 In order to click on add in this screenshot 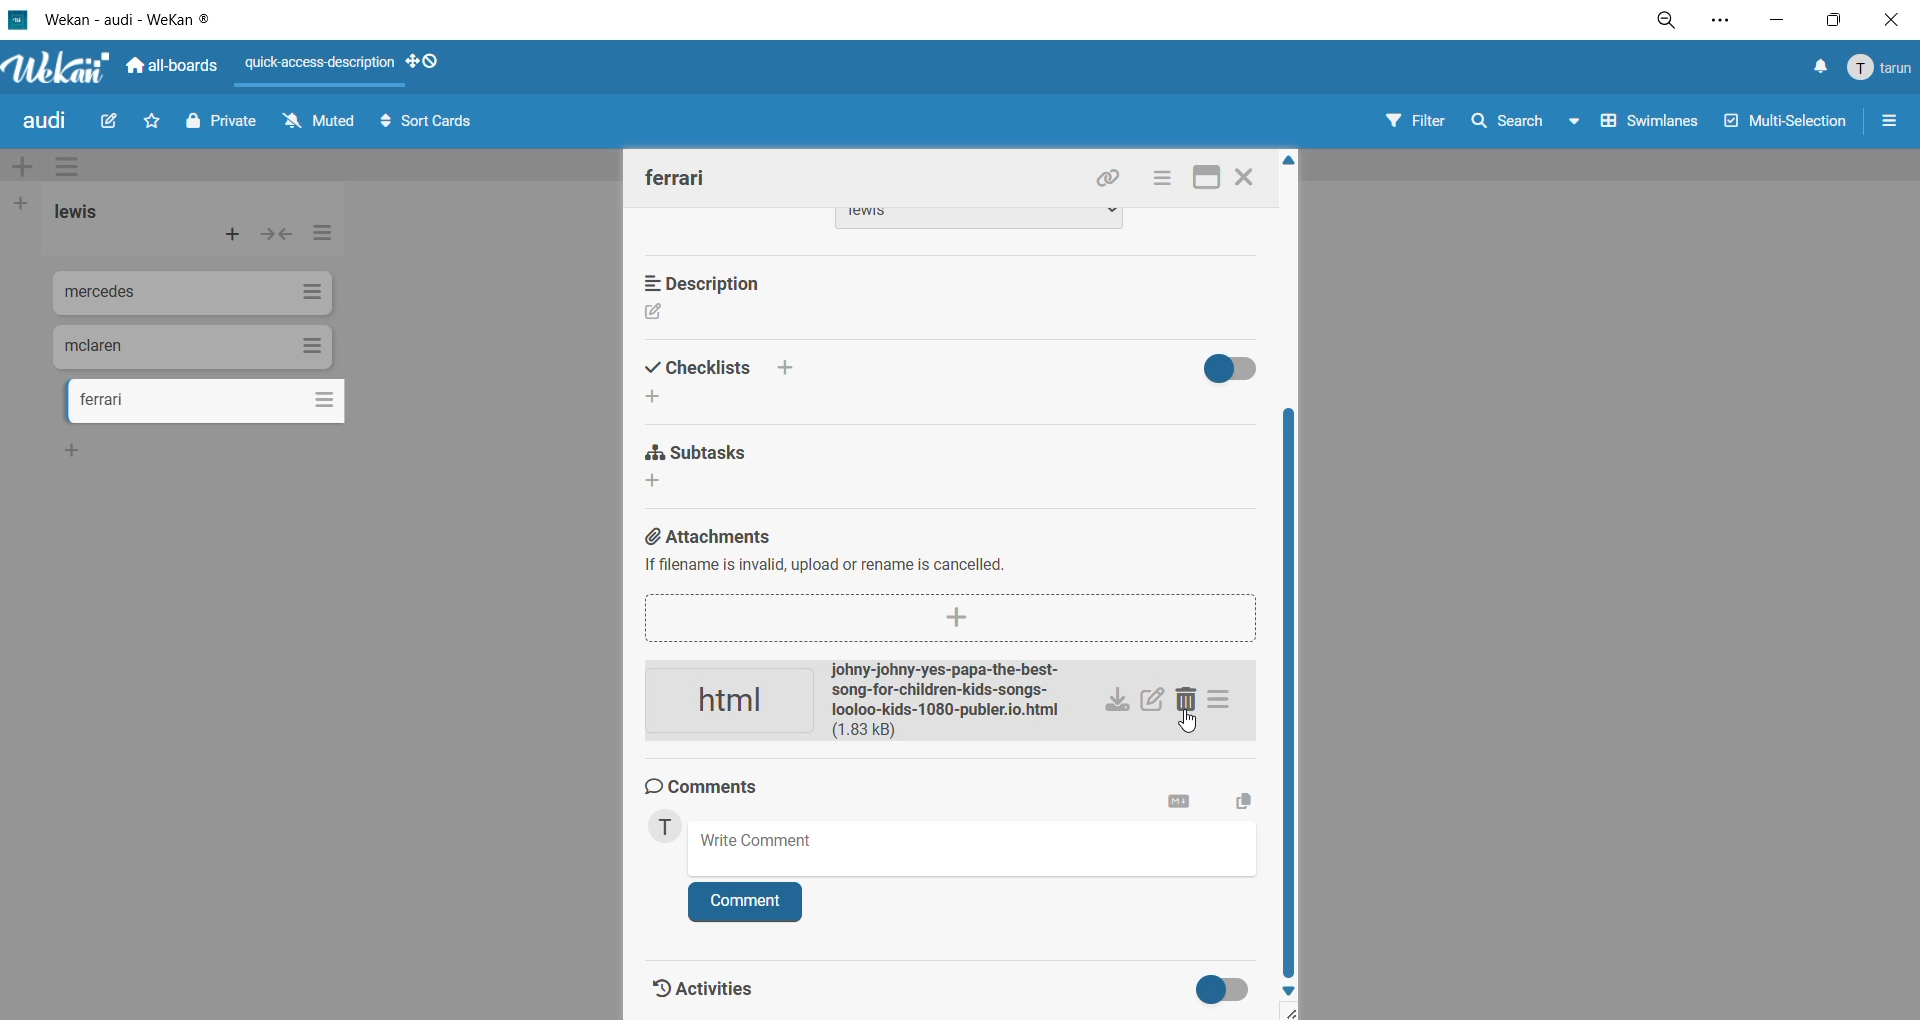, I will do `click(75, 450)`.